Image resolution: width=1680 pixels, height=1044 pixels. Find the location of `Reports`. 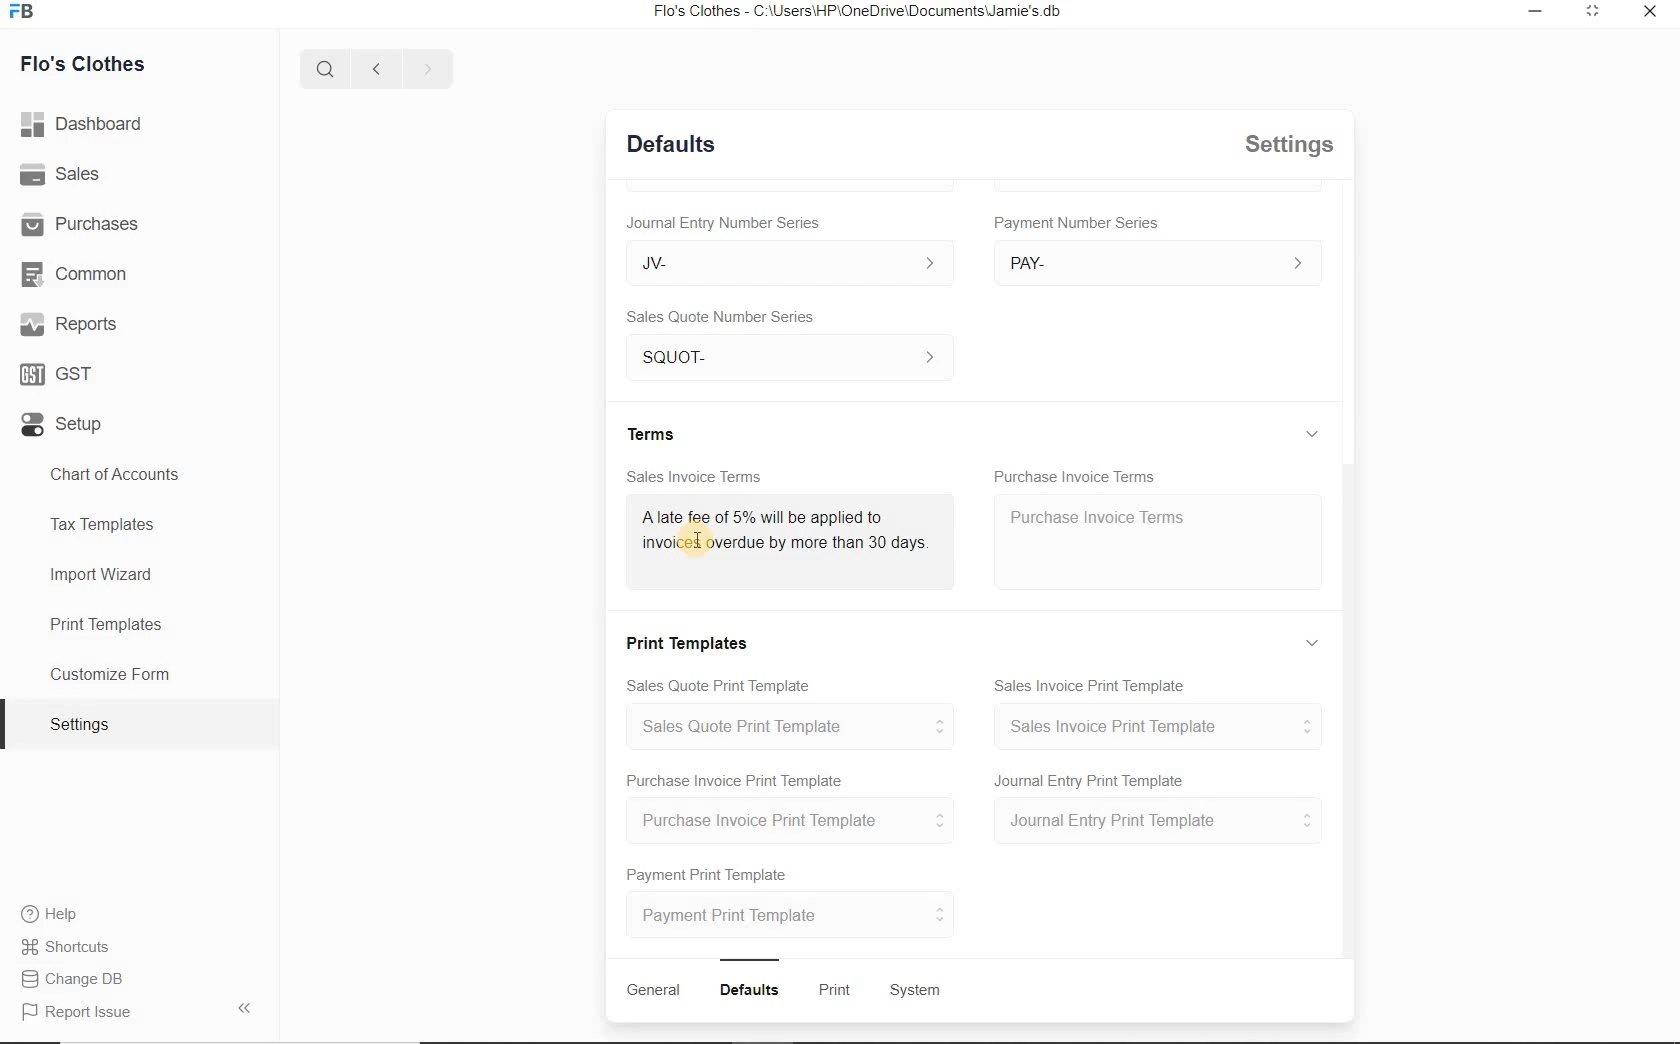

Reports is located at coordinates (69, 326).